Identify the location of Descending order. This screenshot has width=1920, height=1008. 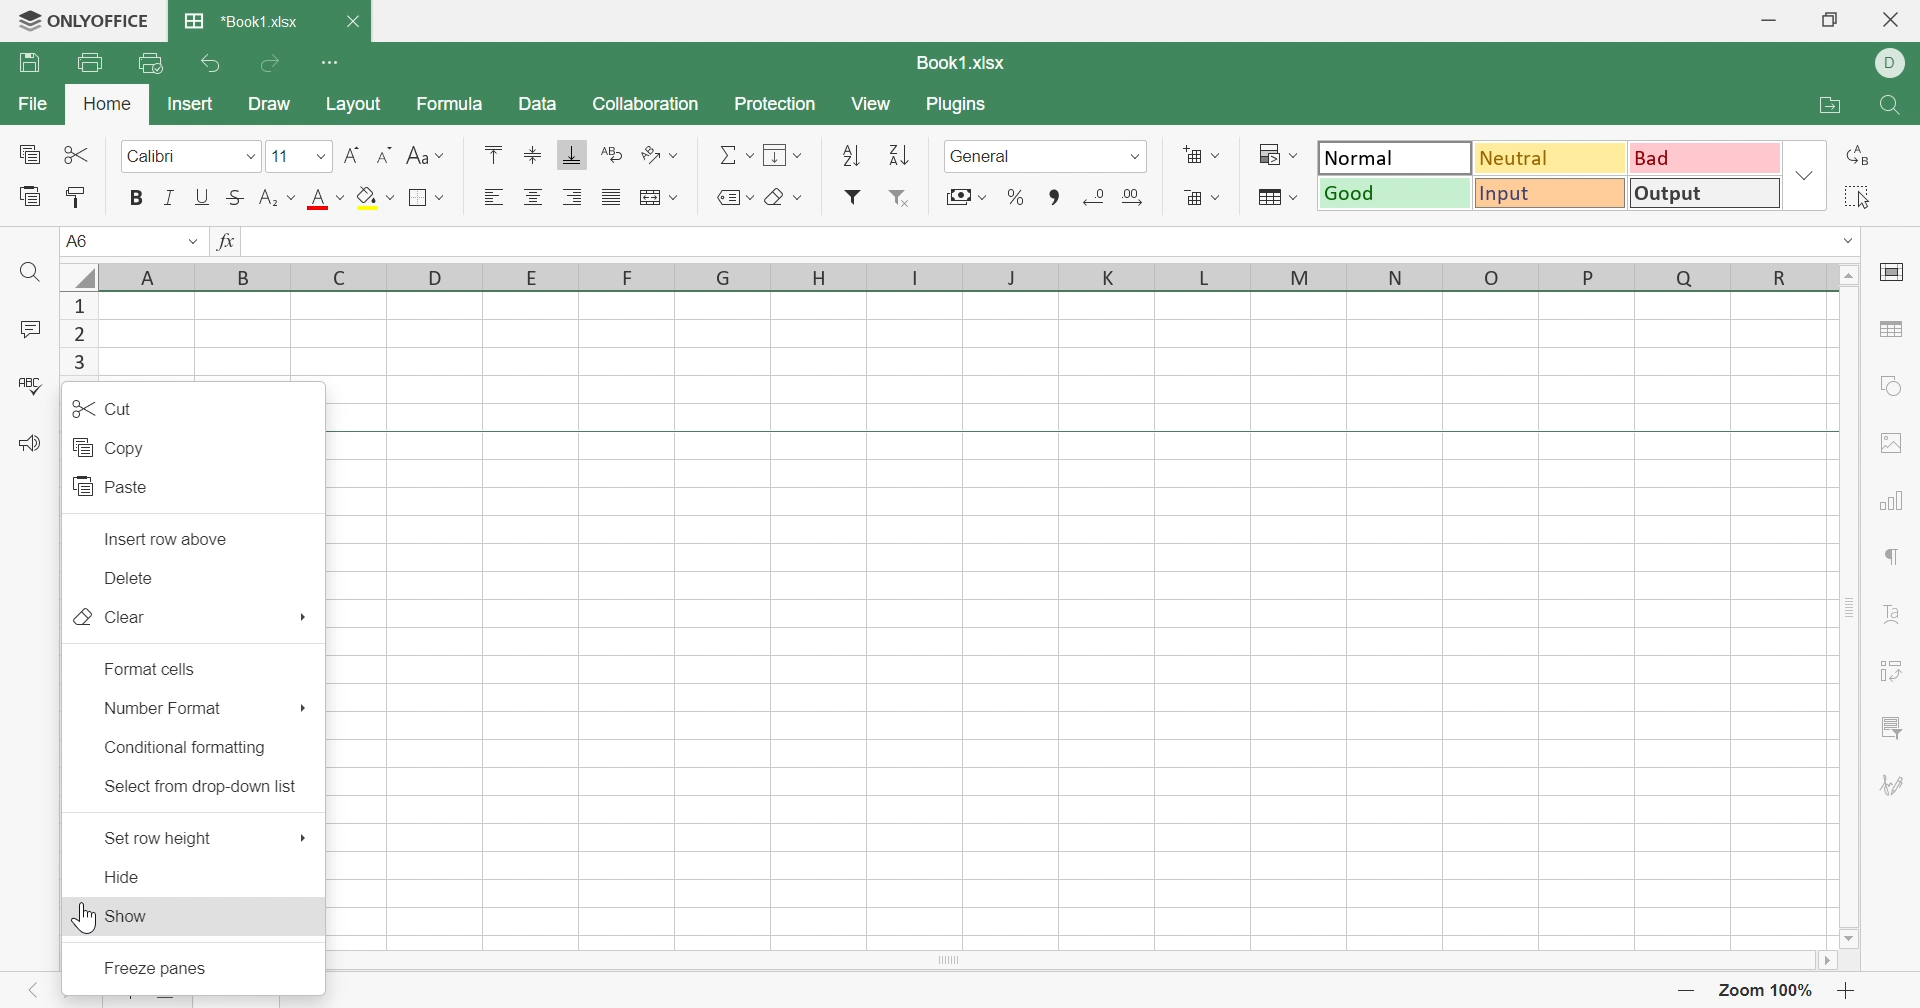
(902, 154).